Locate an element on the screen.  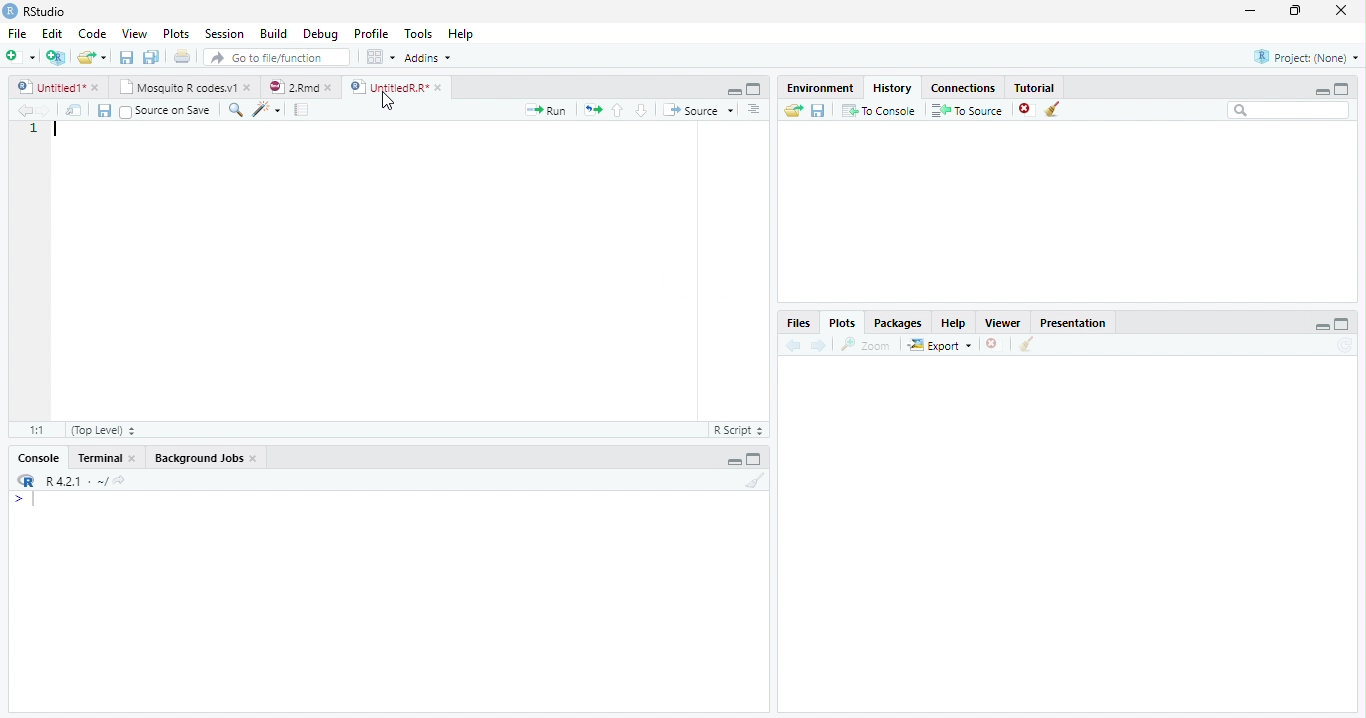
To Console is located at coordinates (878, 111).